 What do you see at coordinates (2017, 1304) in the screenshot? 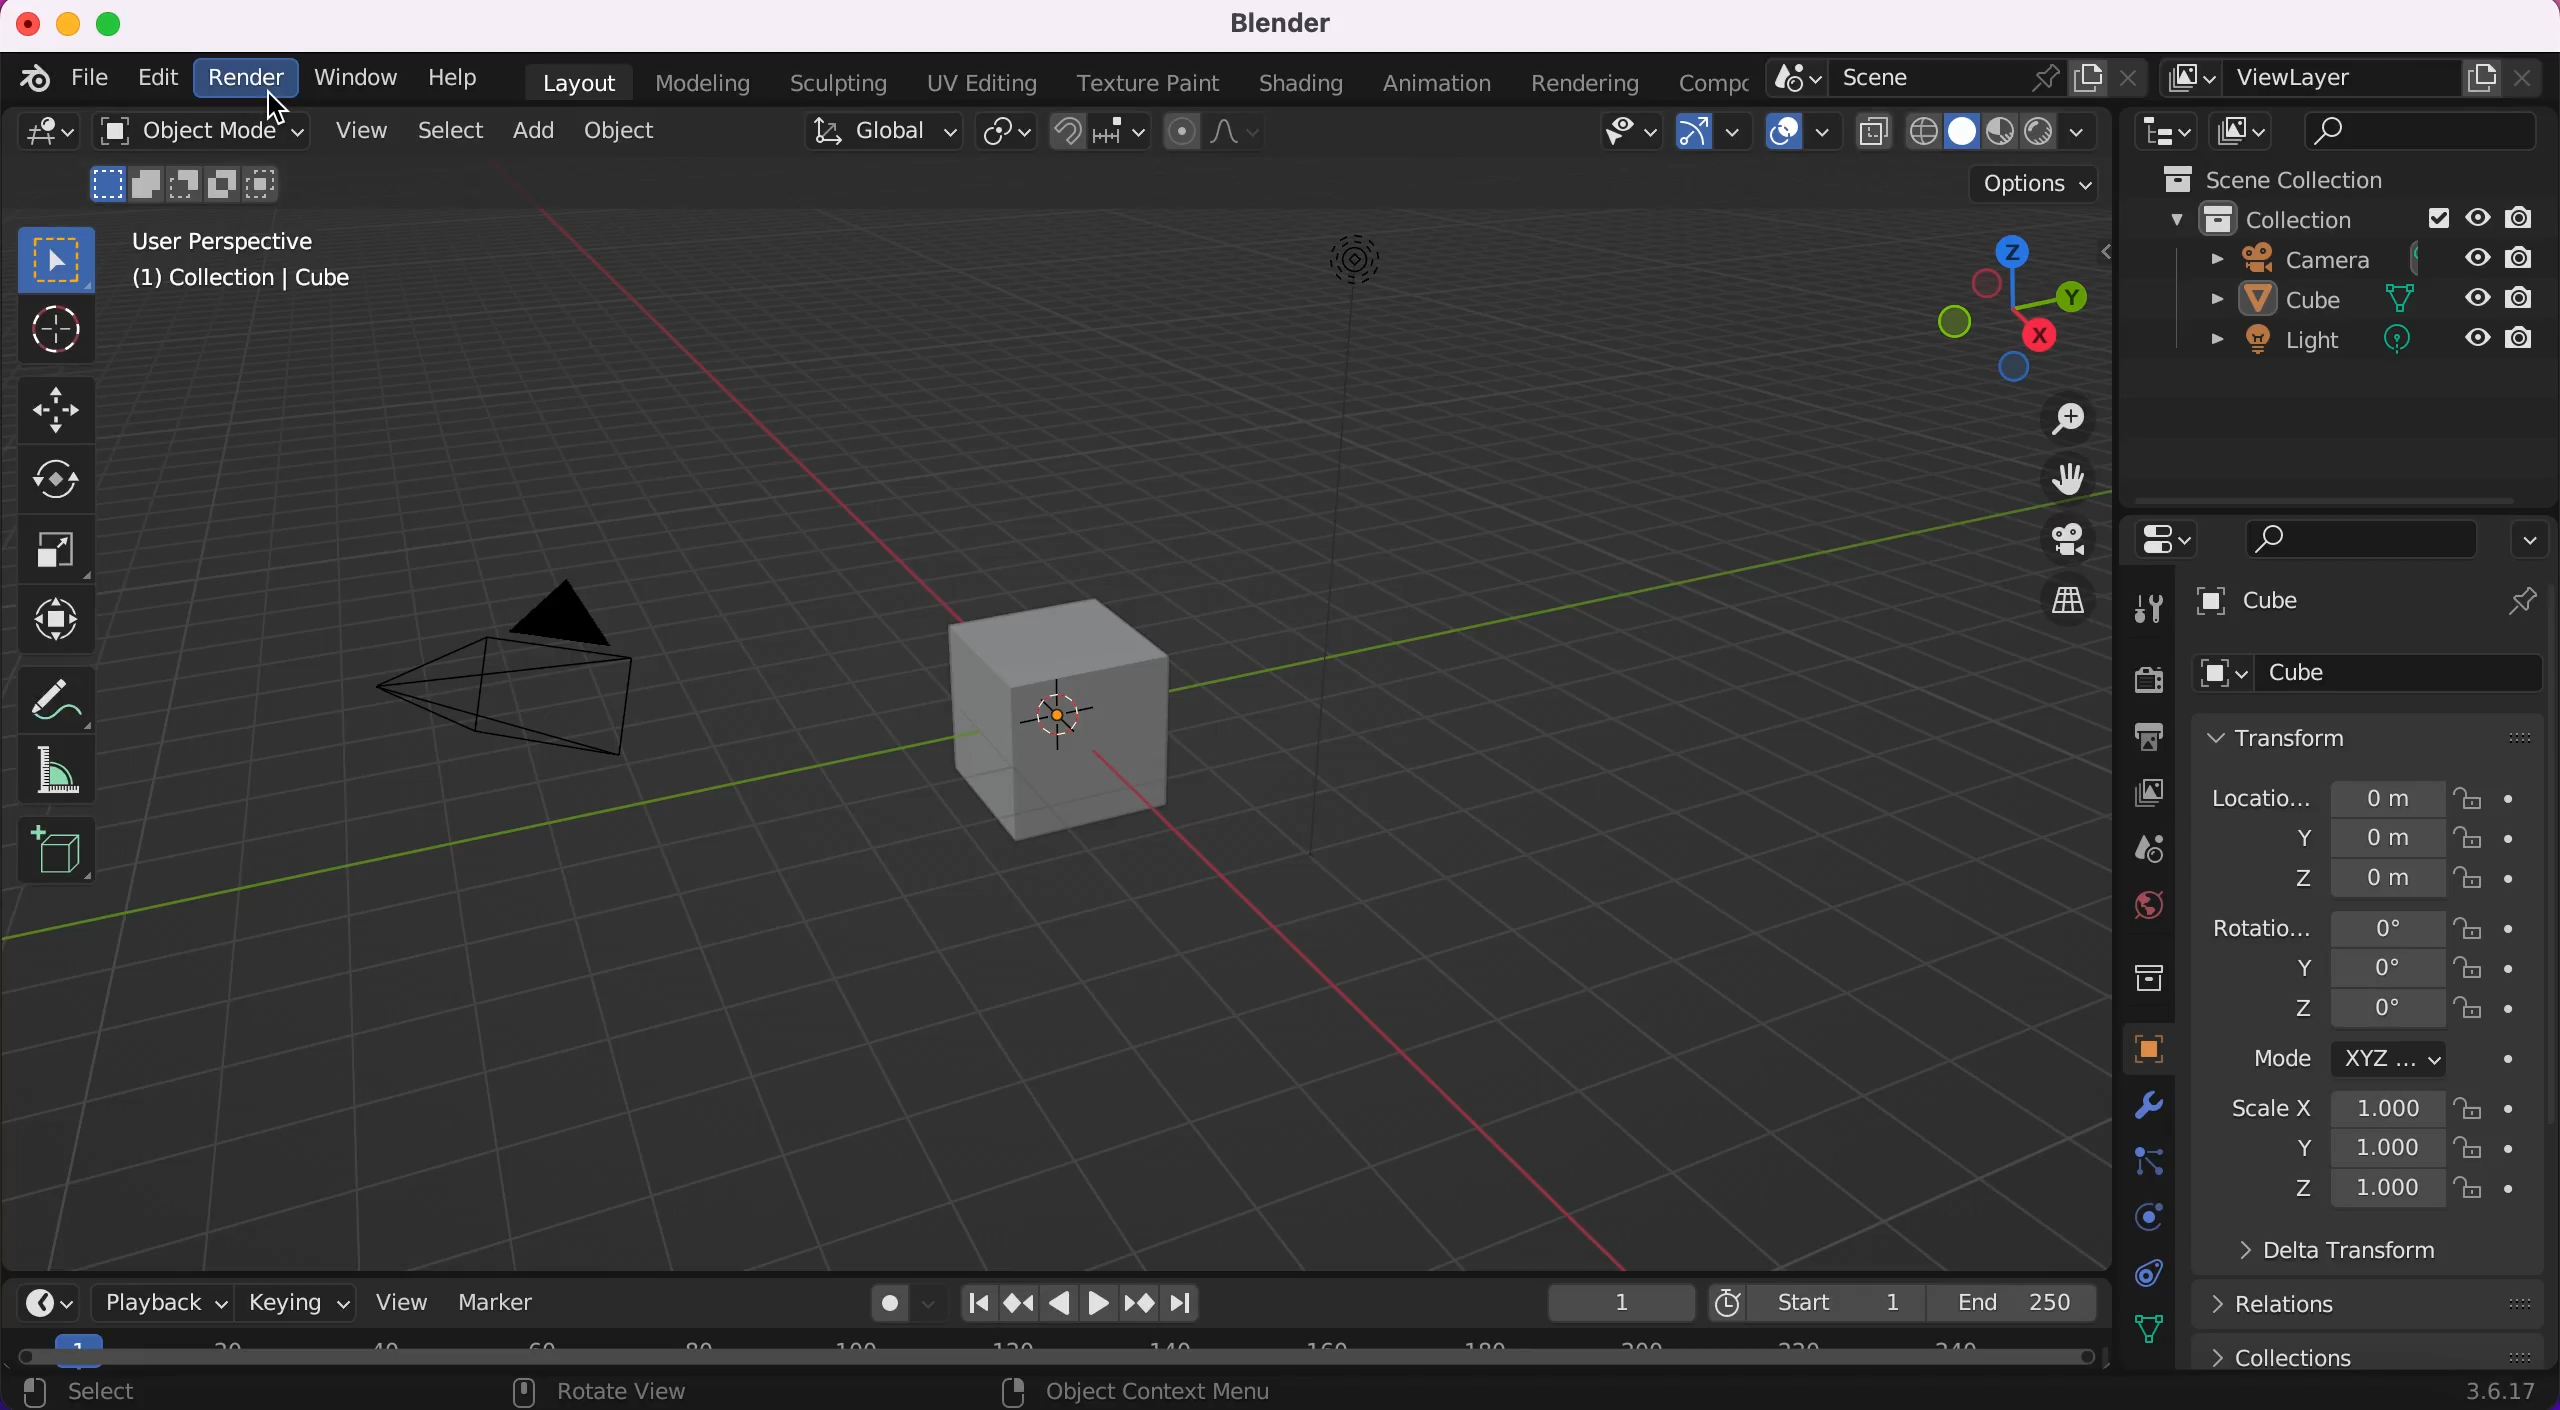
I see `end 250` at bounding box center [2017, 1304].